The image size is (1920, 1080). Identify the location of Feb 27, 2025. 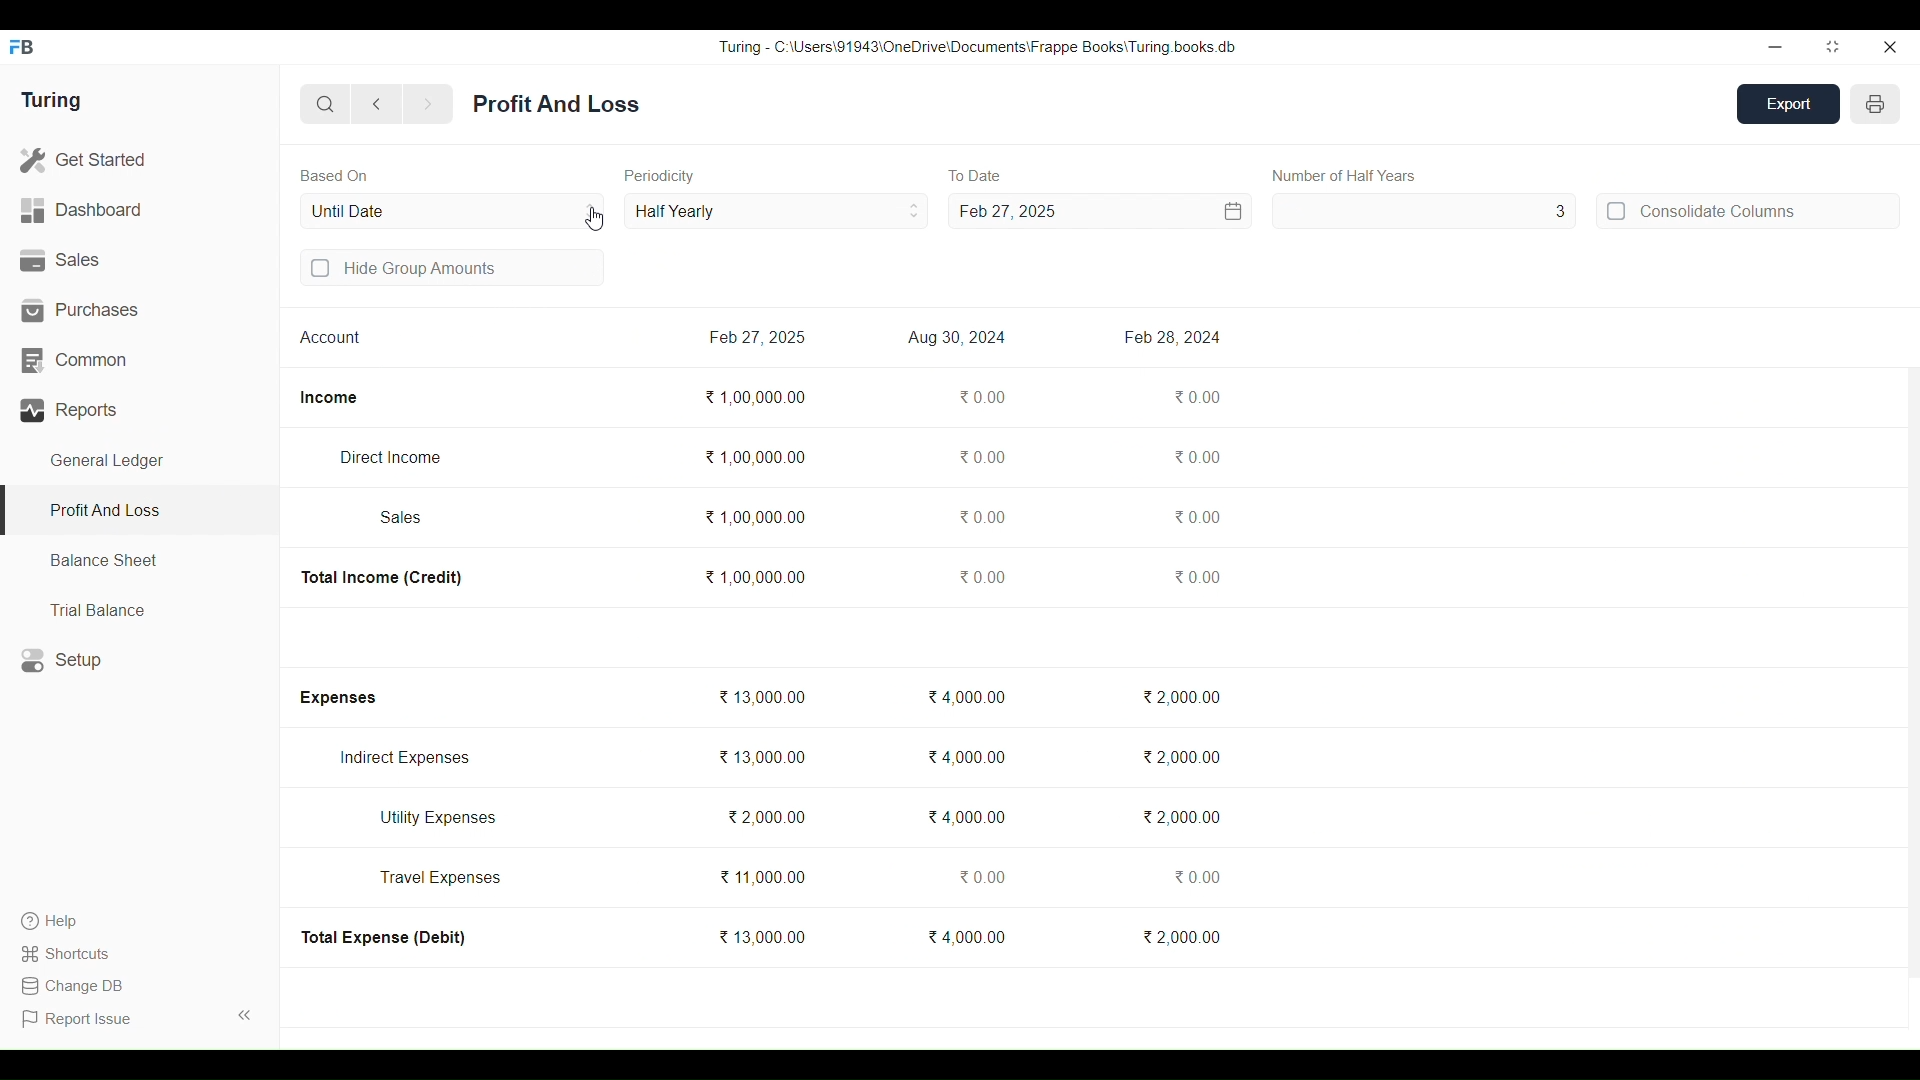
(1007, 211).